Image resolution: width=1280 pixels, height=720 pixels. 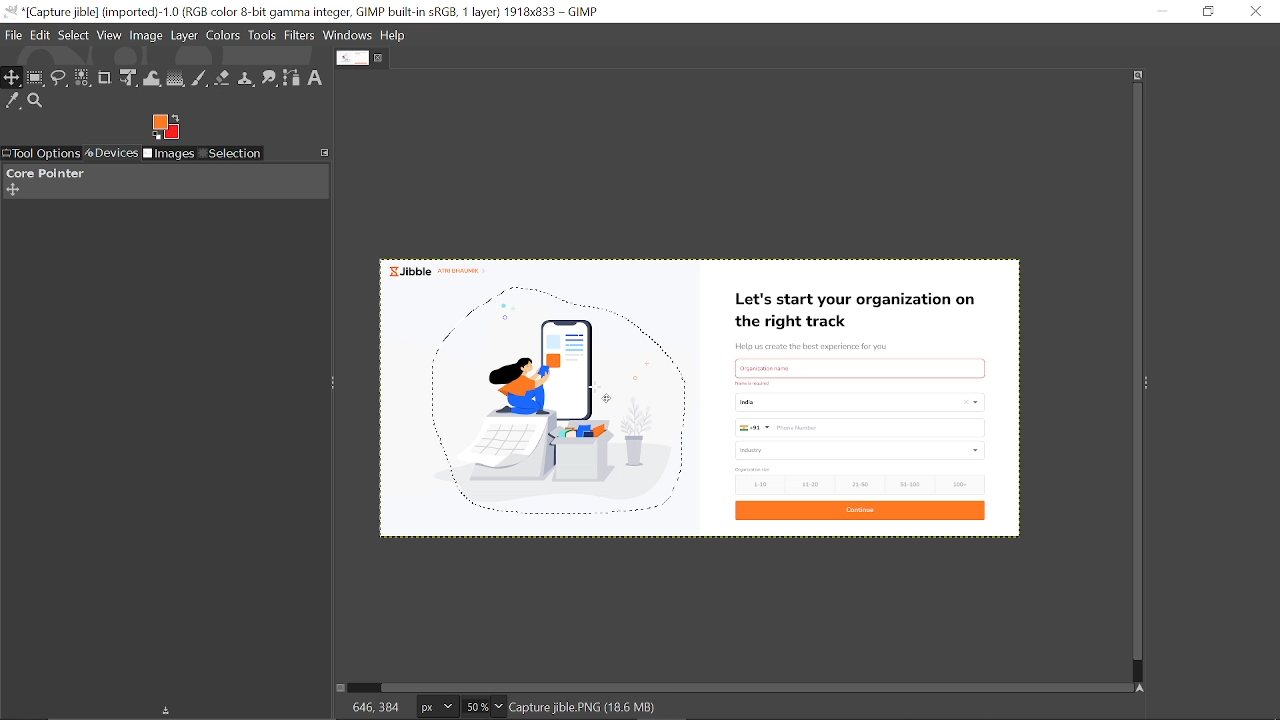 What do you see at coordinates (230, 155) in the screenshot?
I see `Selection` at bounding box center [230, 155].